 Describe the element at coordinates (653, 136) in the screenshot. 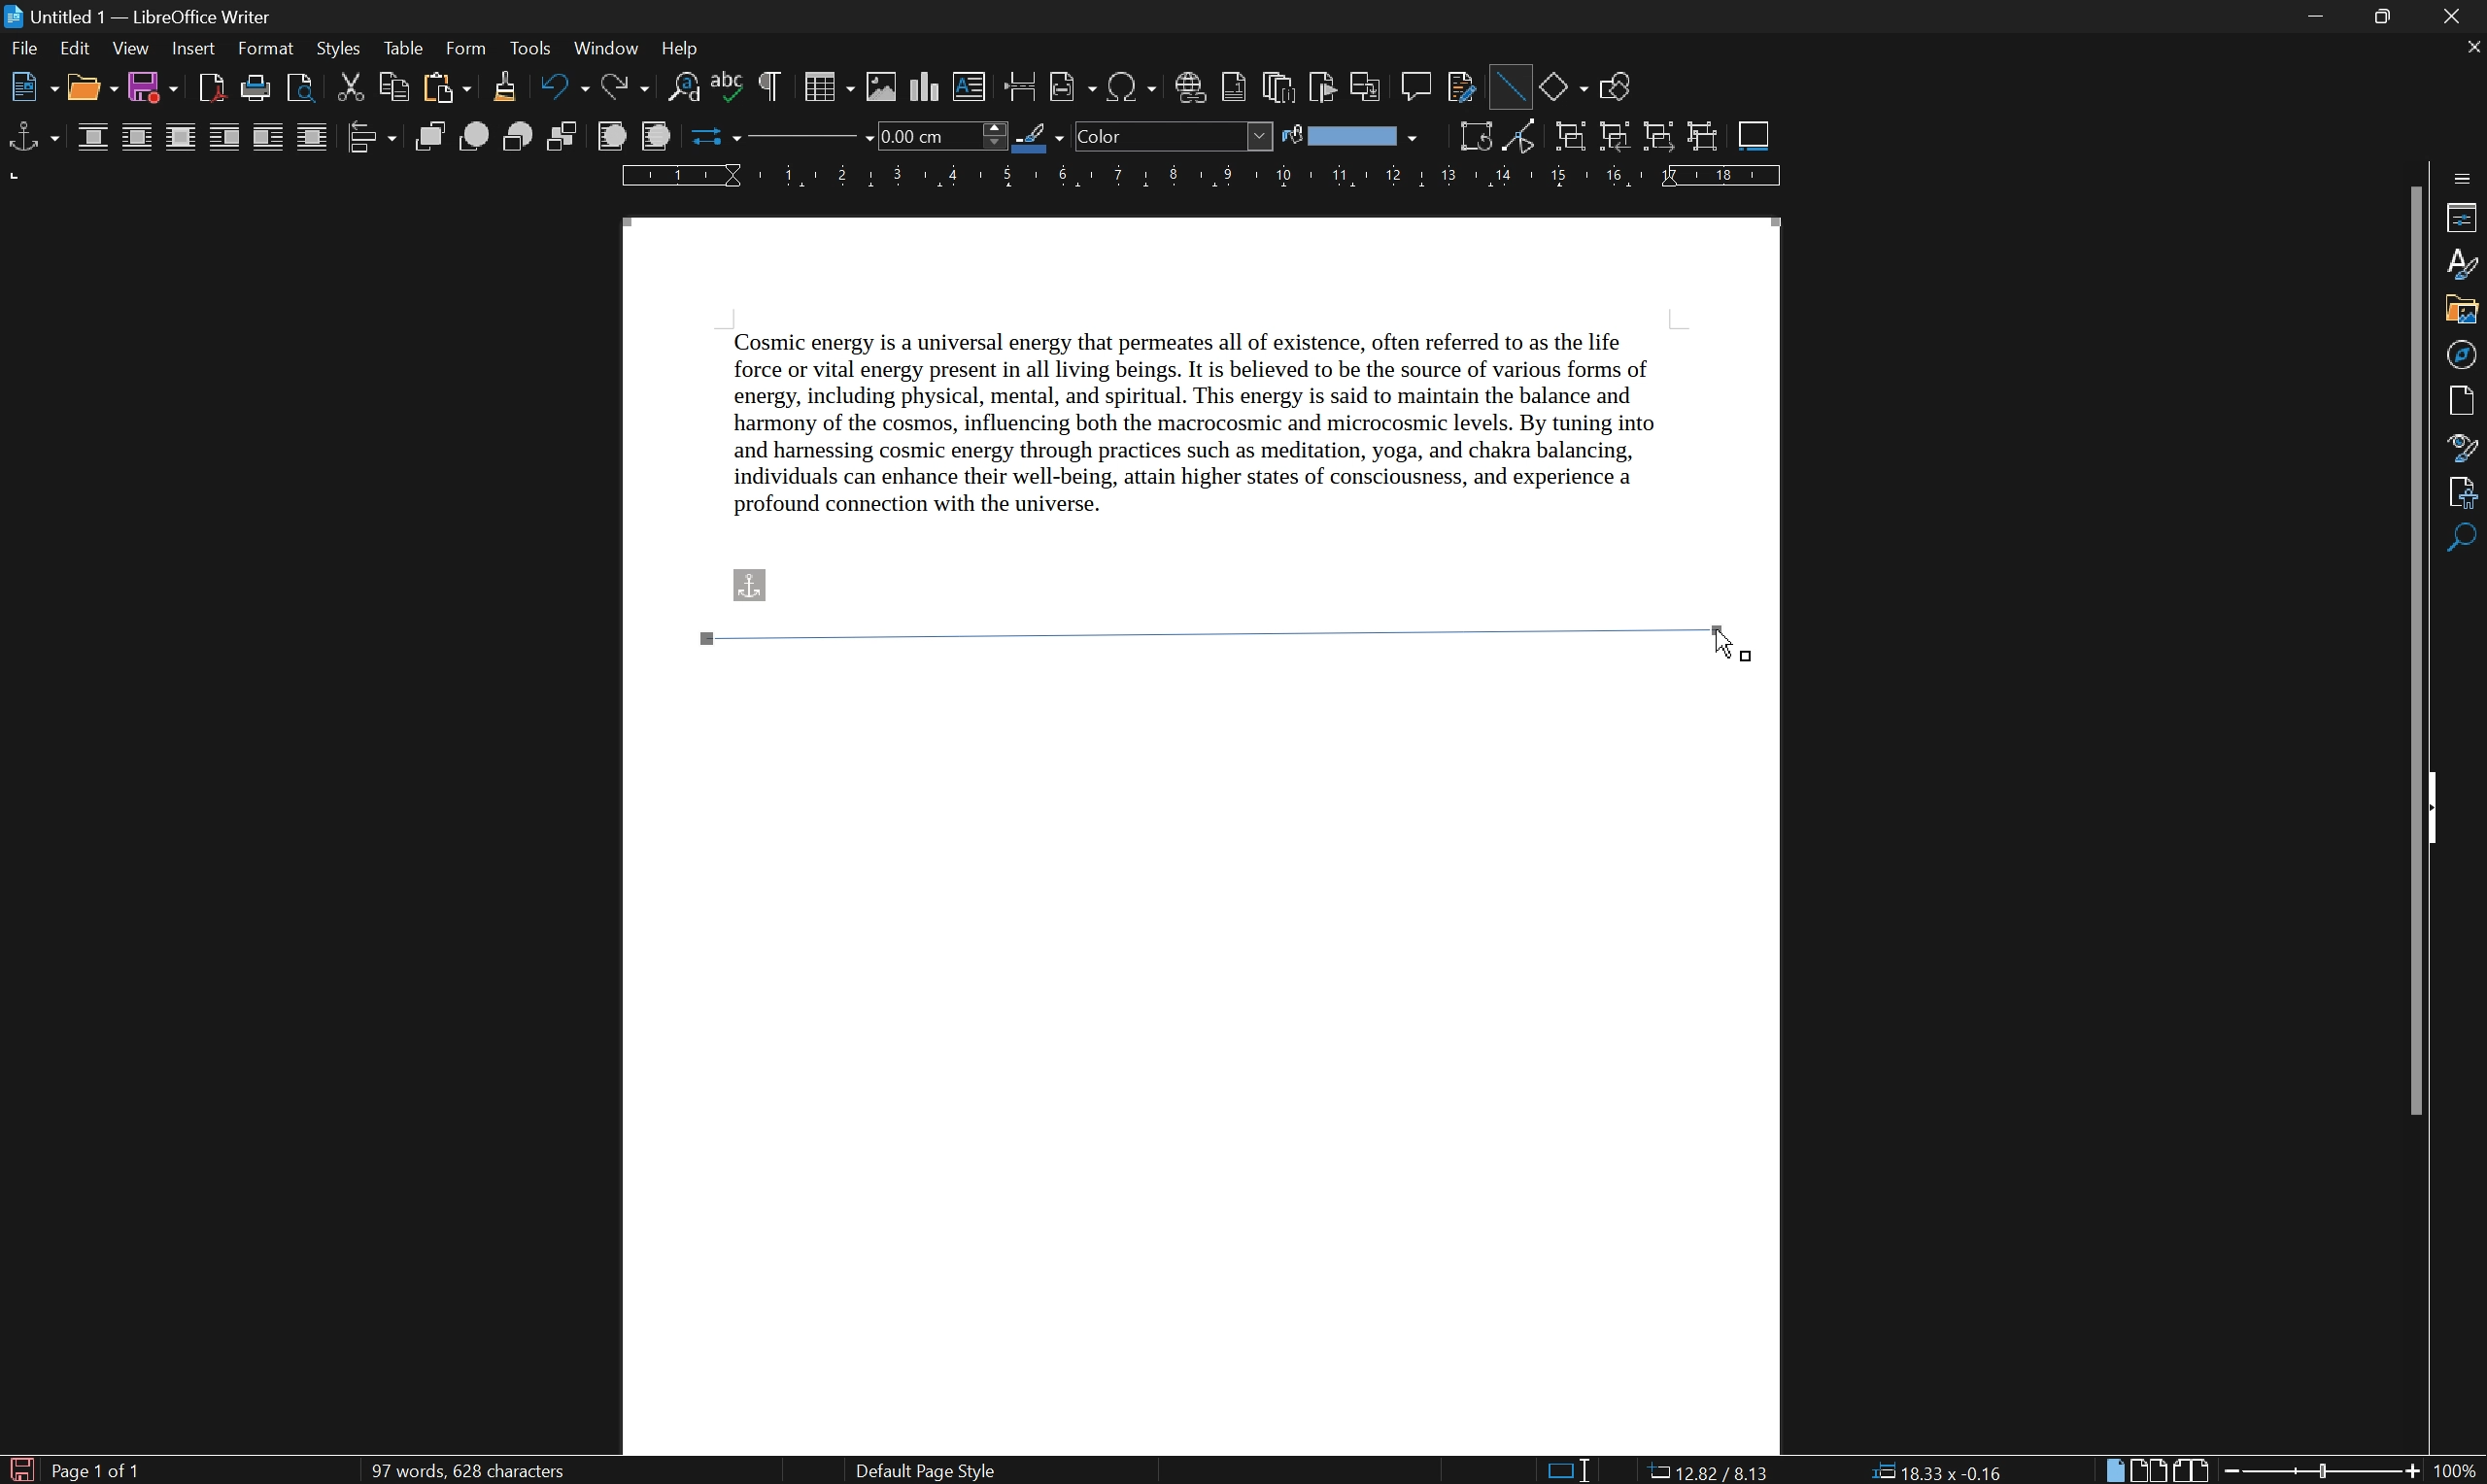

I see `to background` at that location.